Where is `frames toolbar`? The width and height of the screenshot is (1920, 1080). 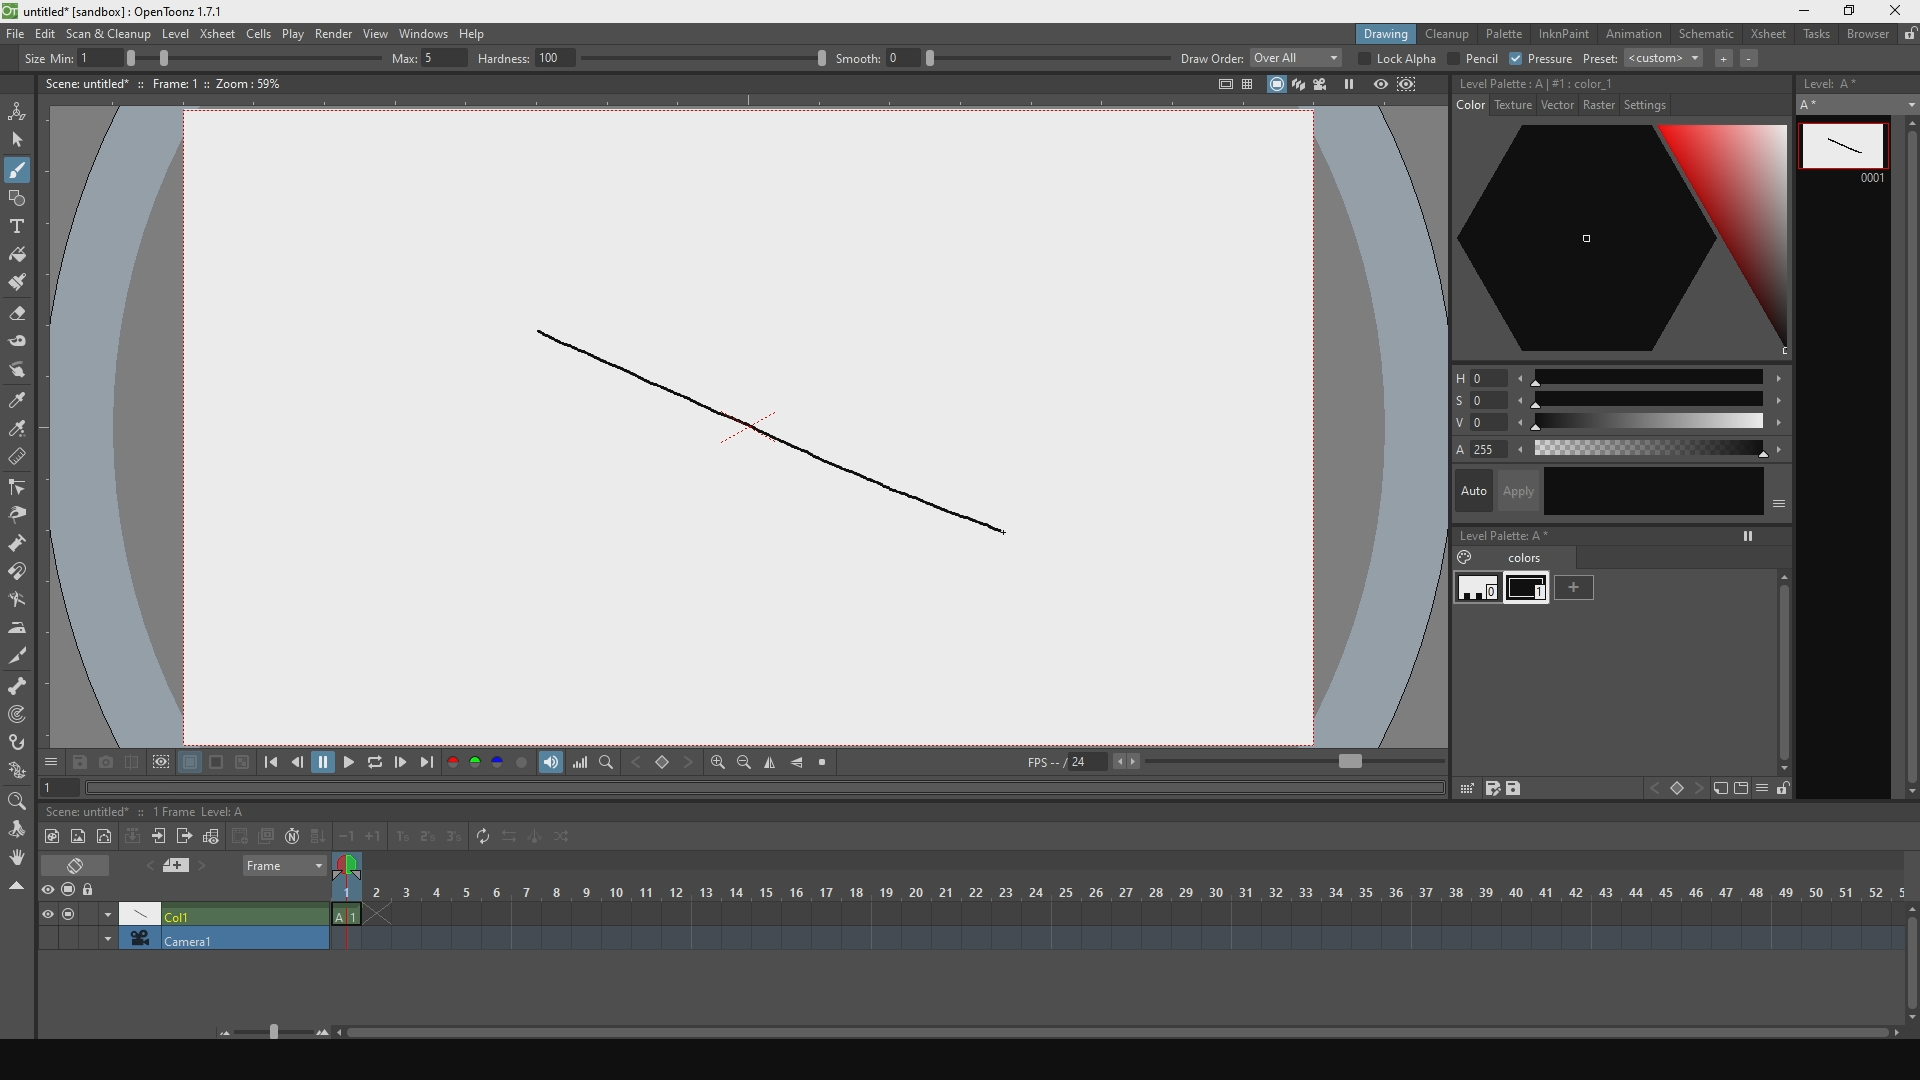
frames toolbar is located at coordinates (180, 835).